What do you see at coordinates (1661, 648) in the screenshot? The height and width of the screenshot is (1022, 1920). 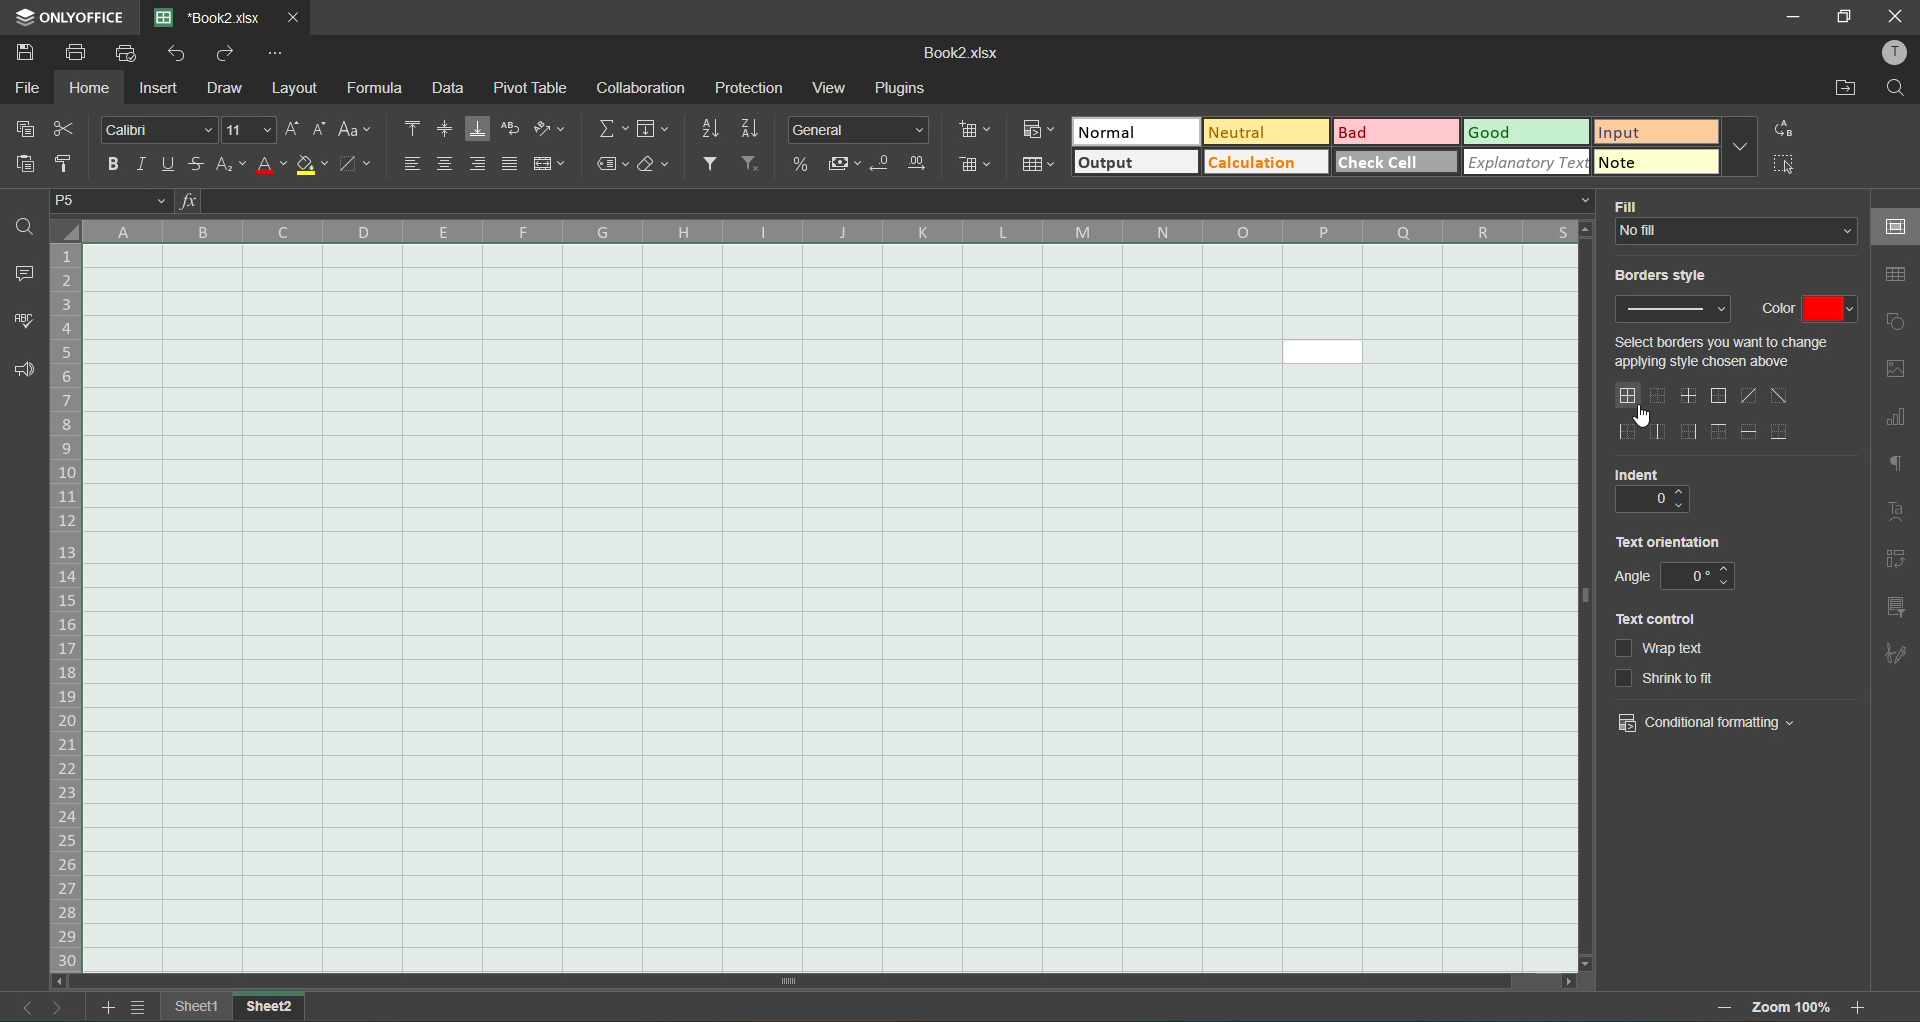 I see `wrap text` at bounding box center [1661, 648].